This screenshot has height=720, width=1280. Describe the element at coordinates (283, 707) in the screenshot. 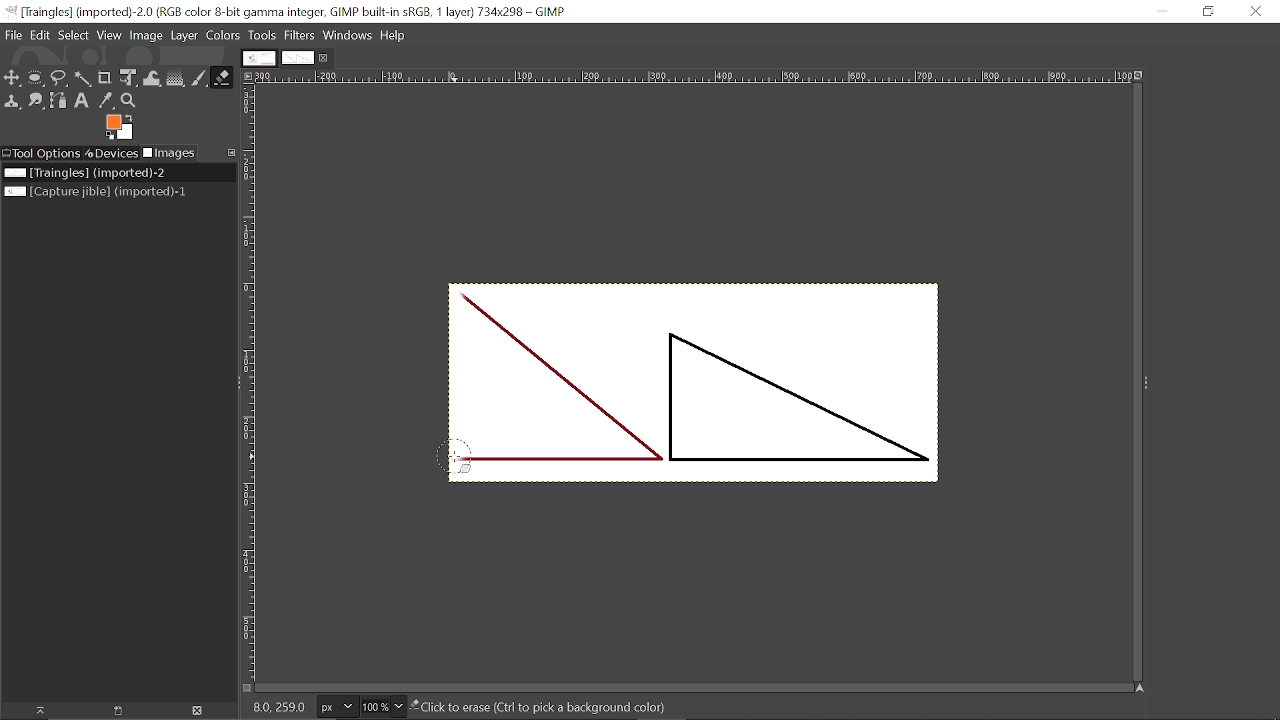

I see `6.0 6.0` at that location.